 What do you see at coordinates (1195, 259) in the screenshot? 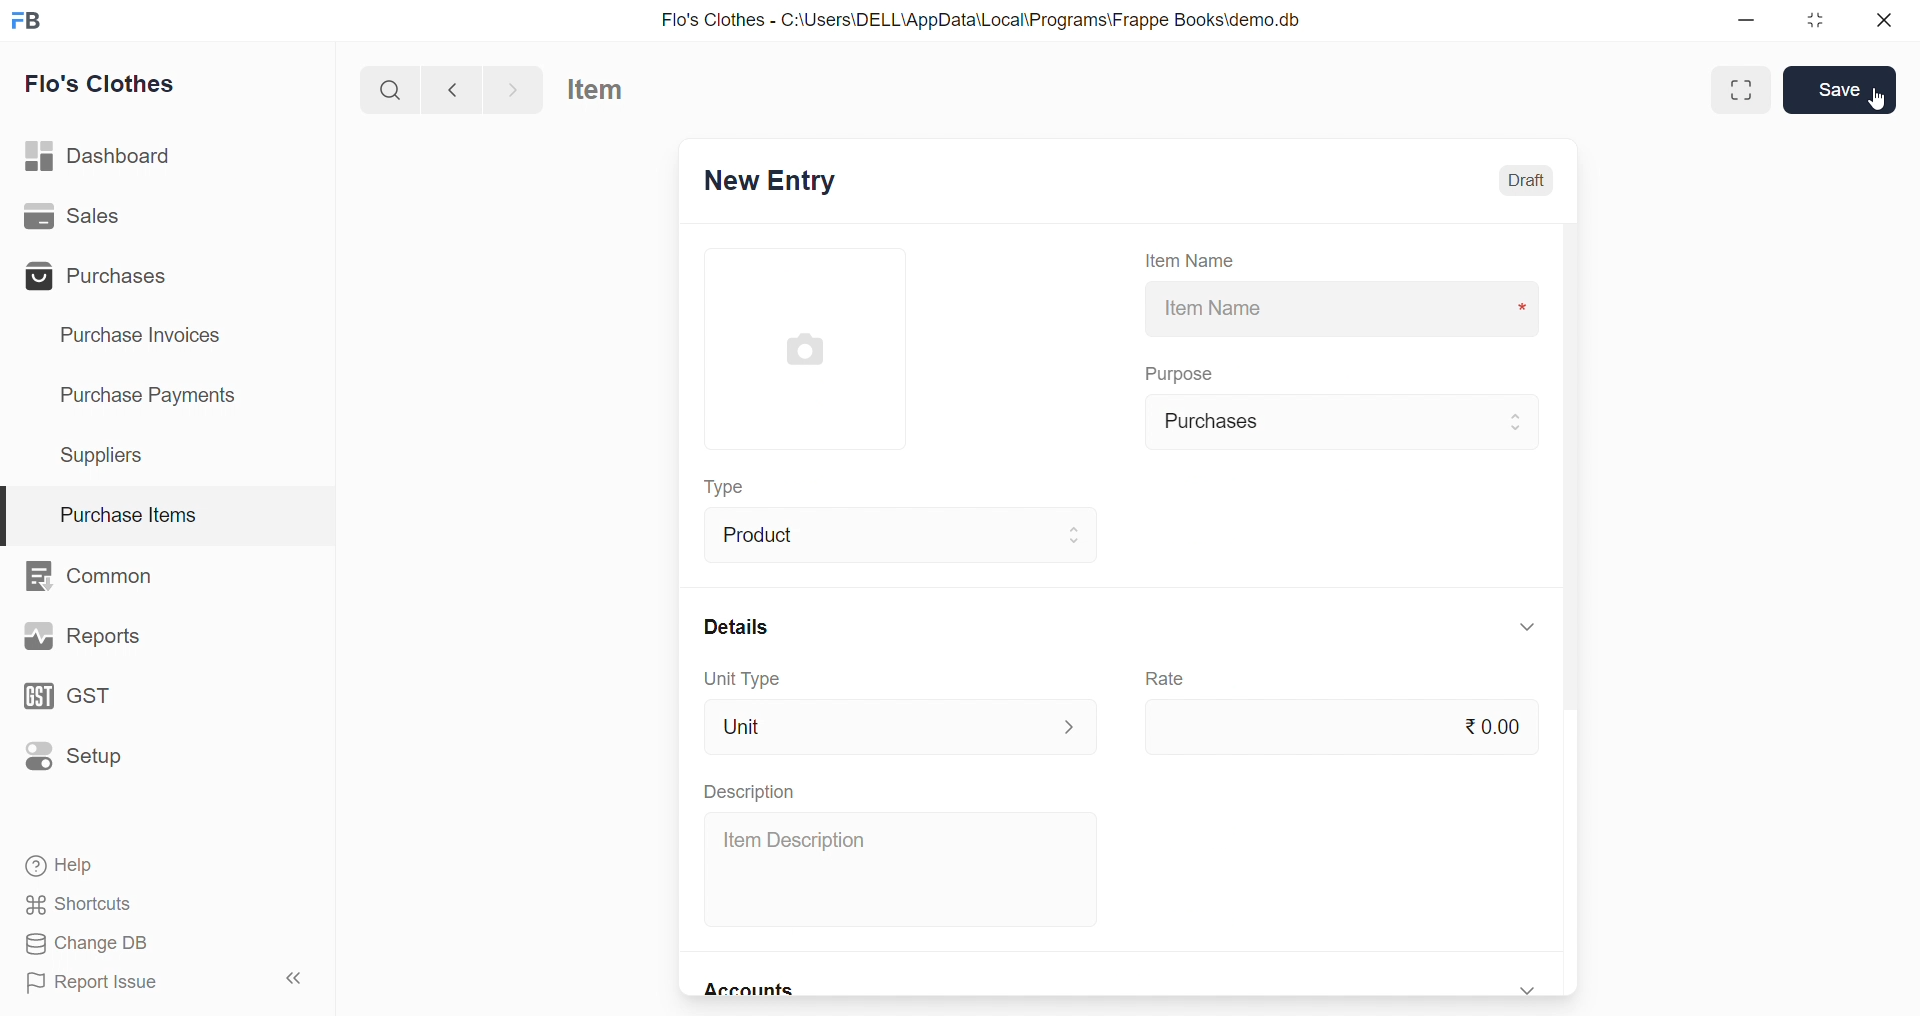
I see `Item Name` at bounding box center [1195, 259].